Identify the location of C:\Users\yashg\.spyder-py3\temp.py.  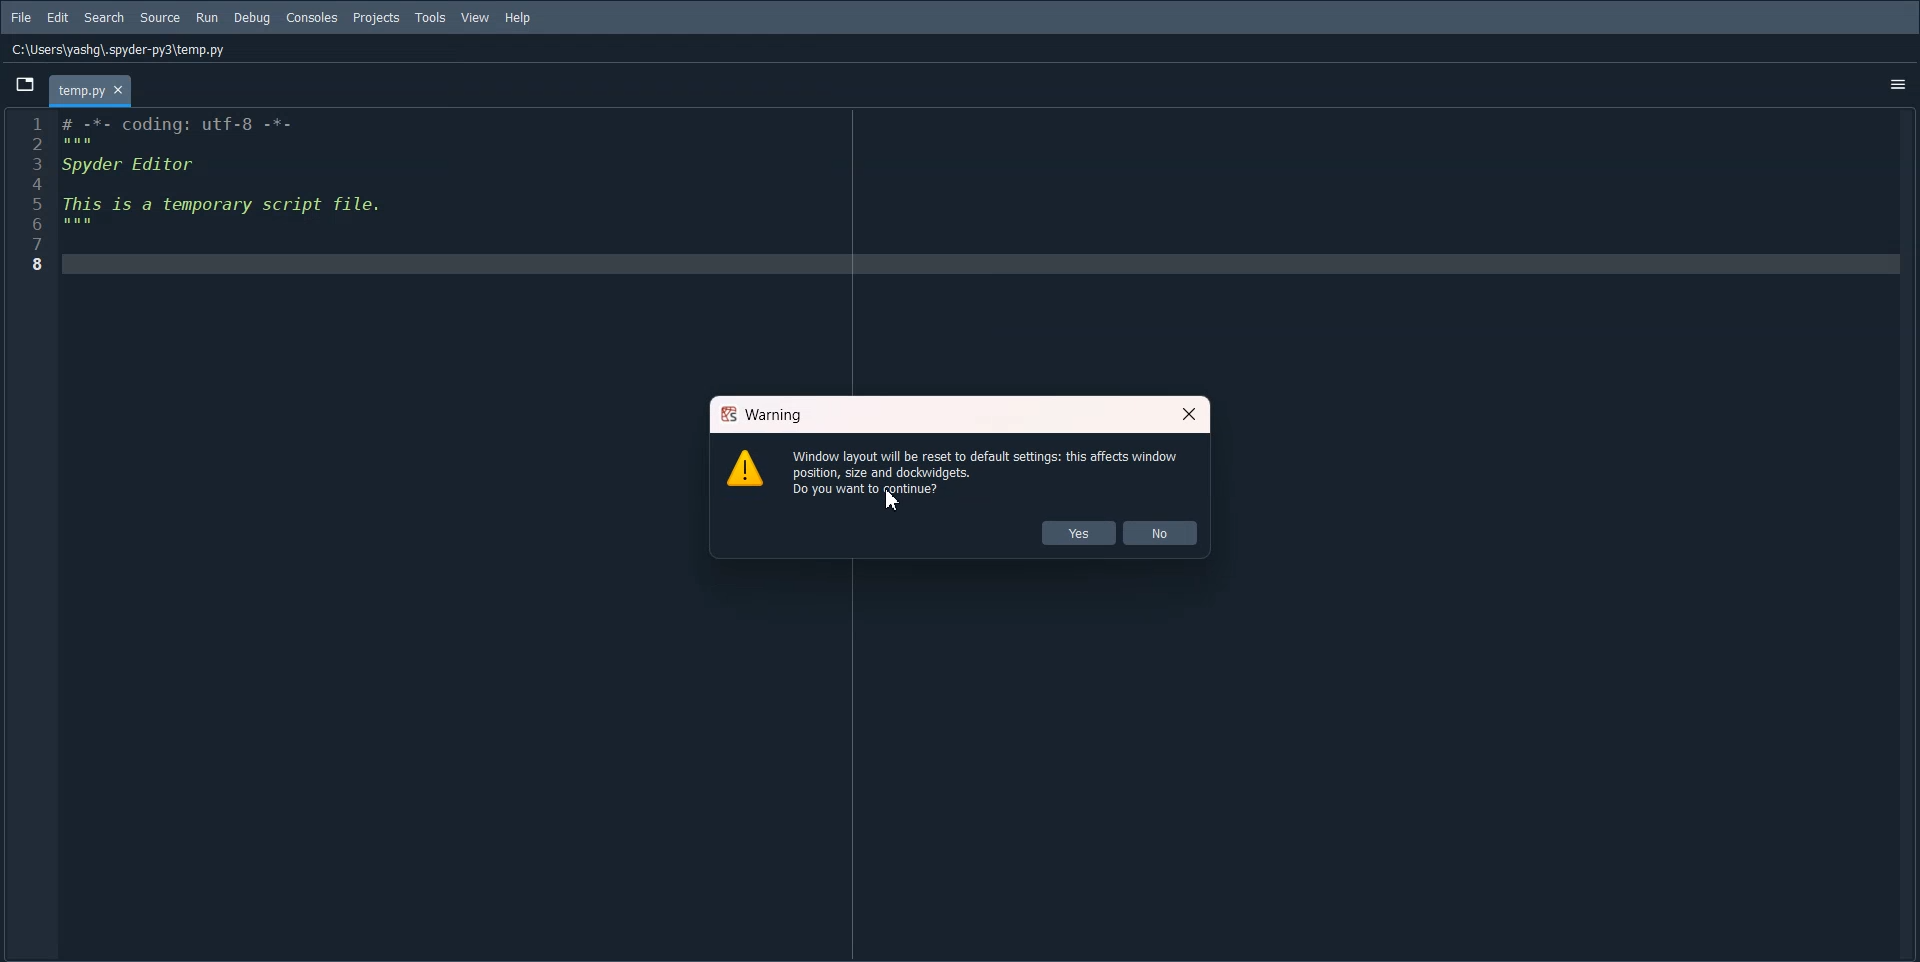
(116, 48).